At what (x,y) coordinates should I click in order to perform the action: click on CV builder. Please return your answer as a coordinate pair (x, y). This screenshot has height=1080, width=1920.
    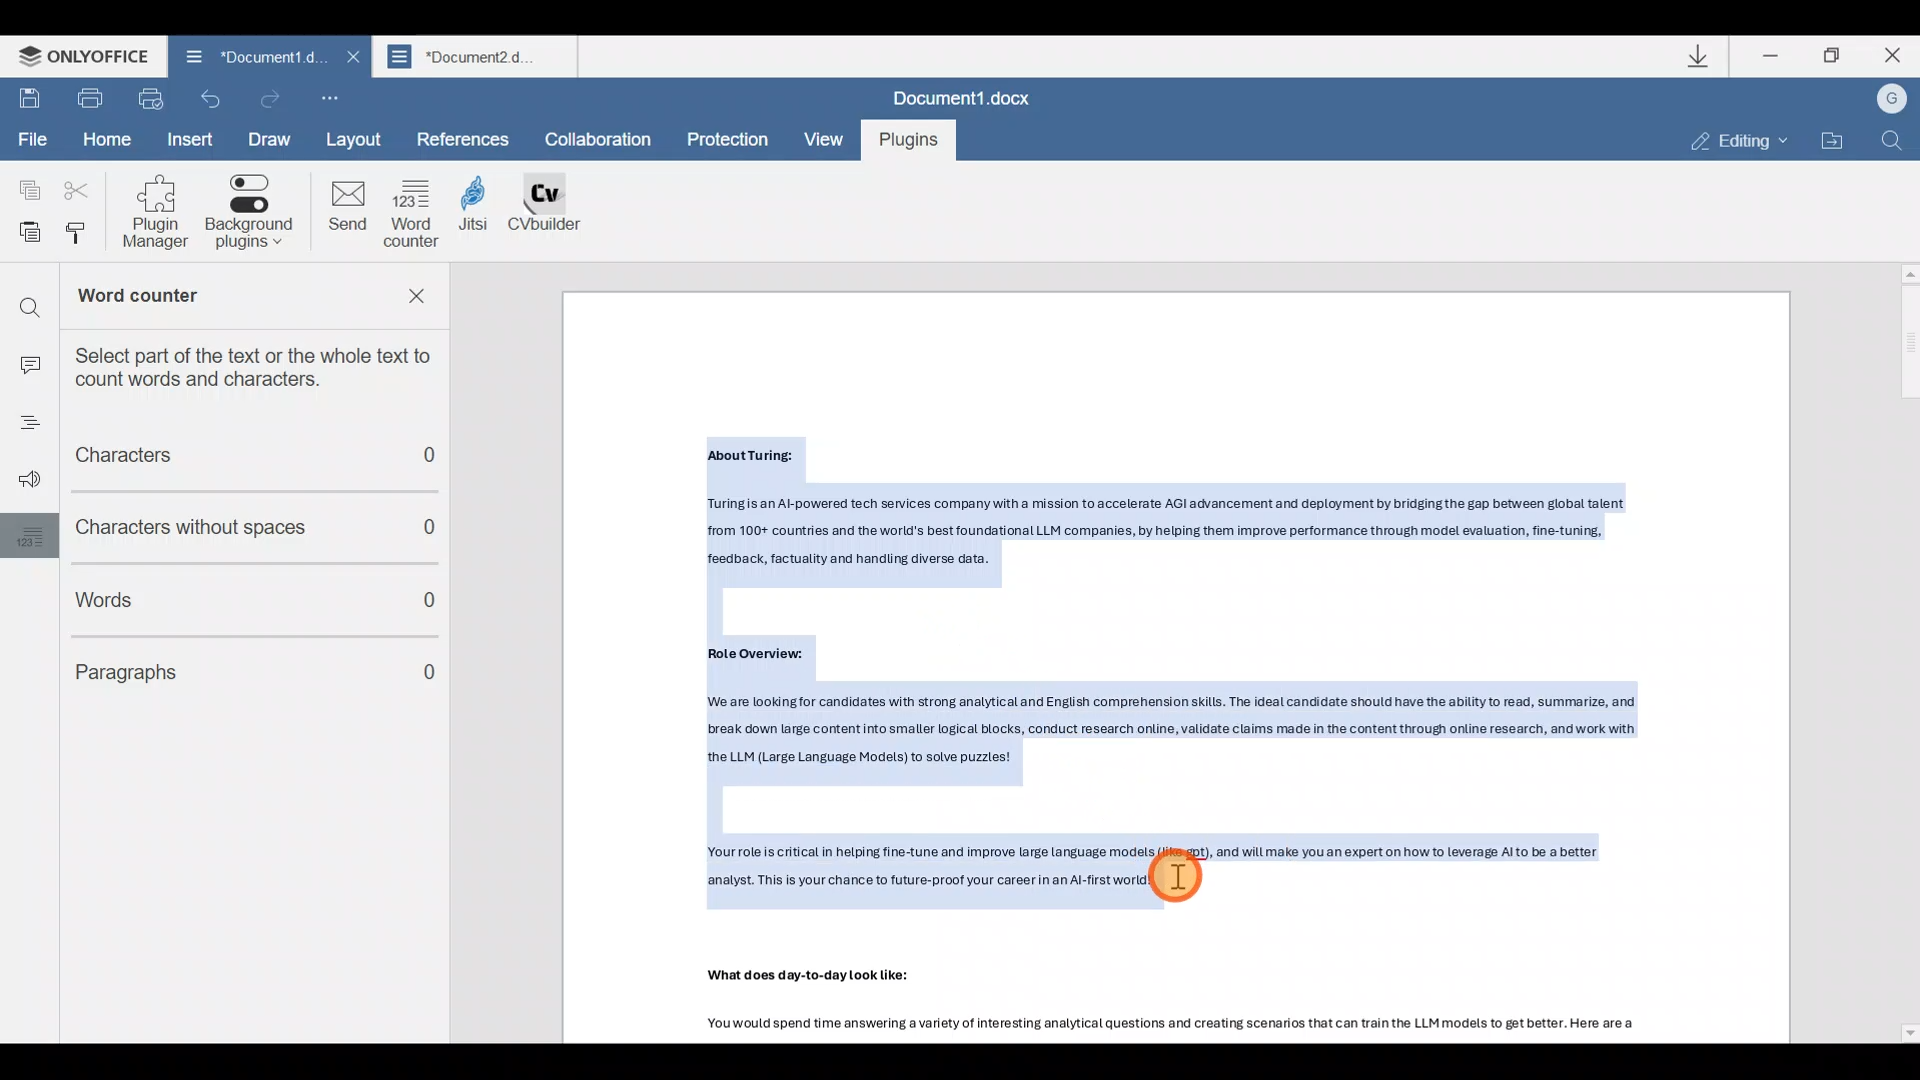
    Looking at the image, I should click on (556, 214).